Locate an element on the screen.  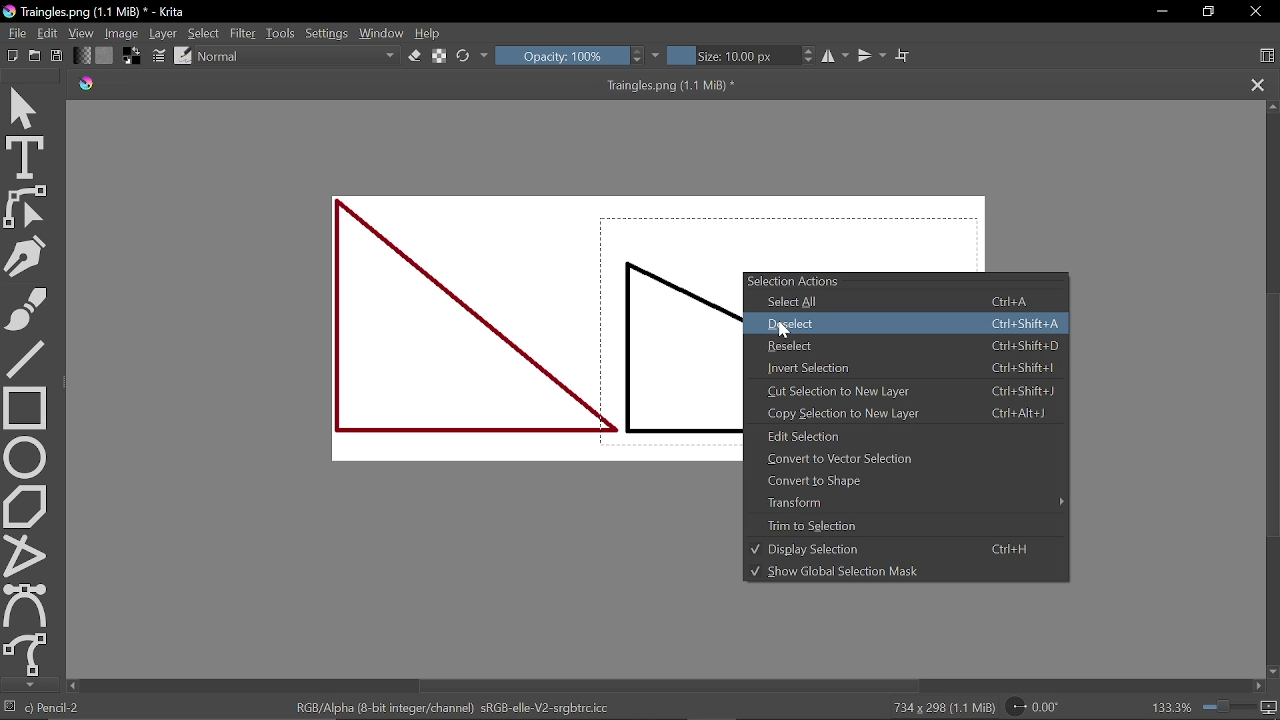
Image is located at coordinates (121, 34).